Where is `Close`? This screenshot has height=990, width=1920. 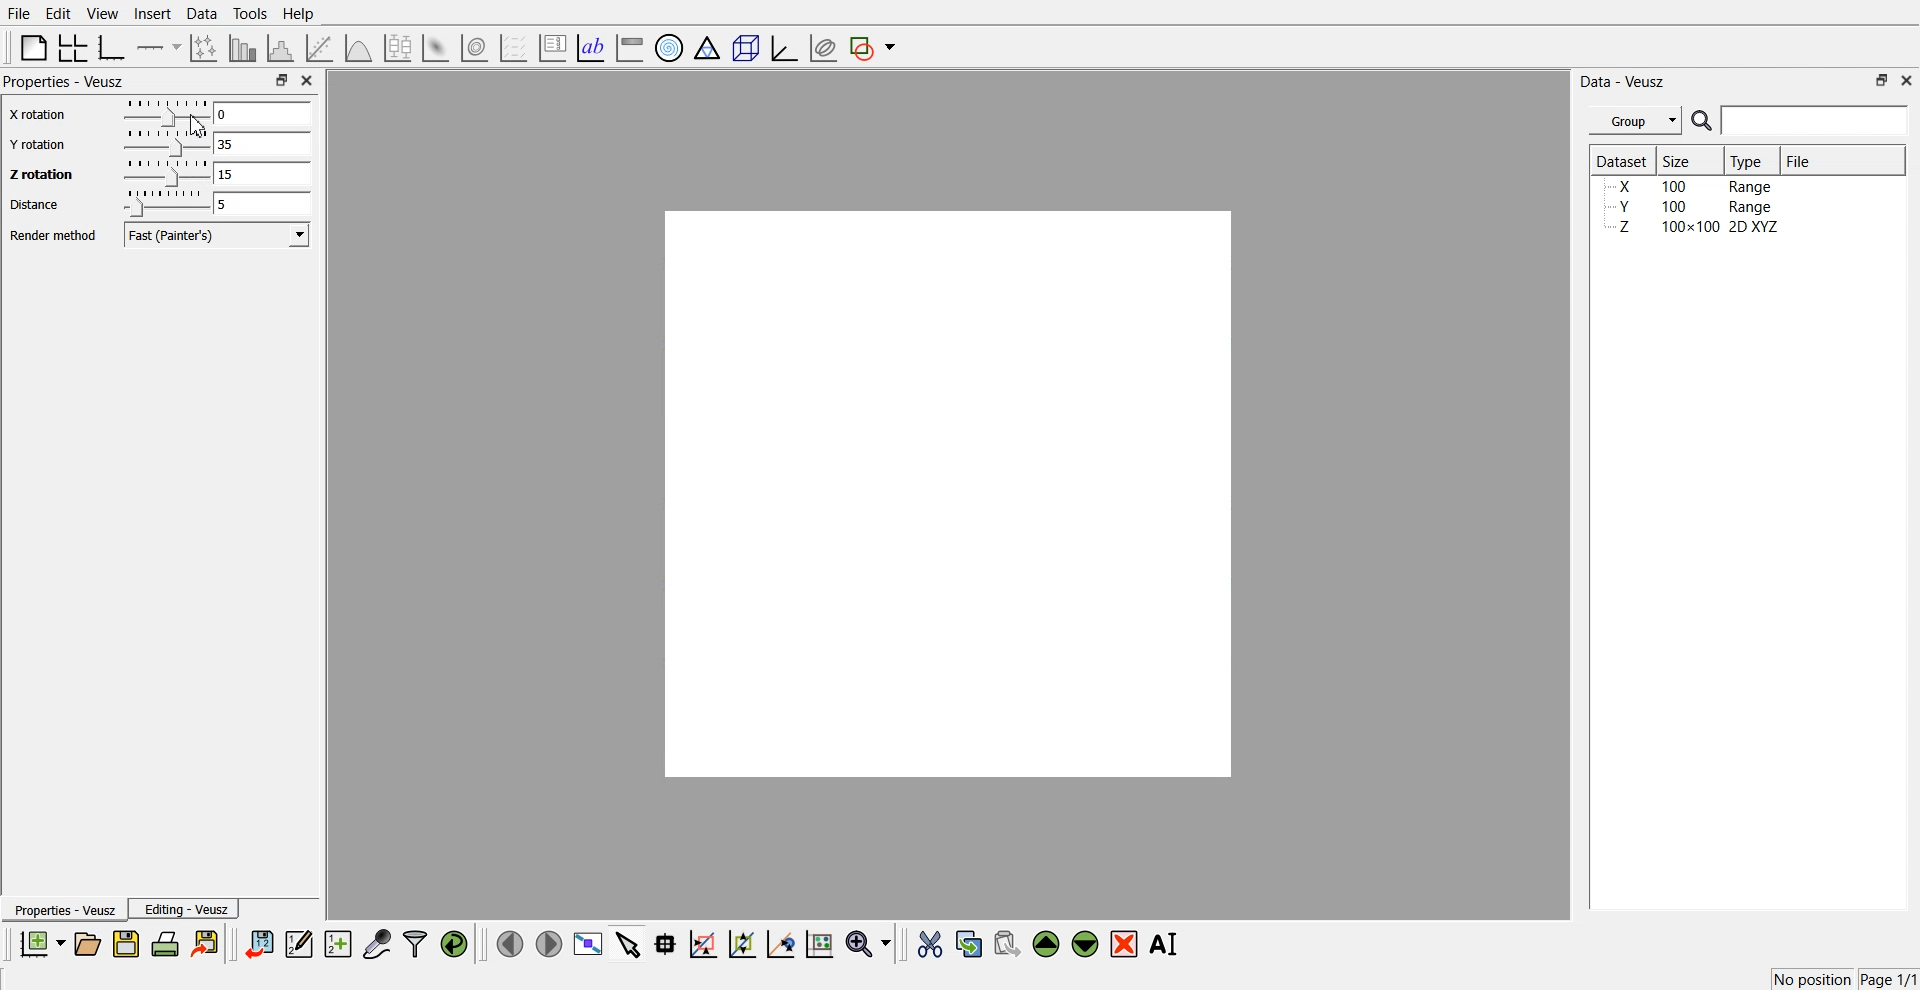
Close is located at coordinates (308, 80).